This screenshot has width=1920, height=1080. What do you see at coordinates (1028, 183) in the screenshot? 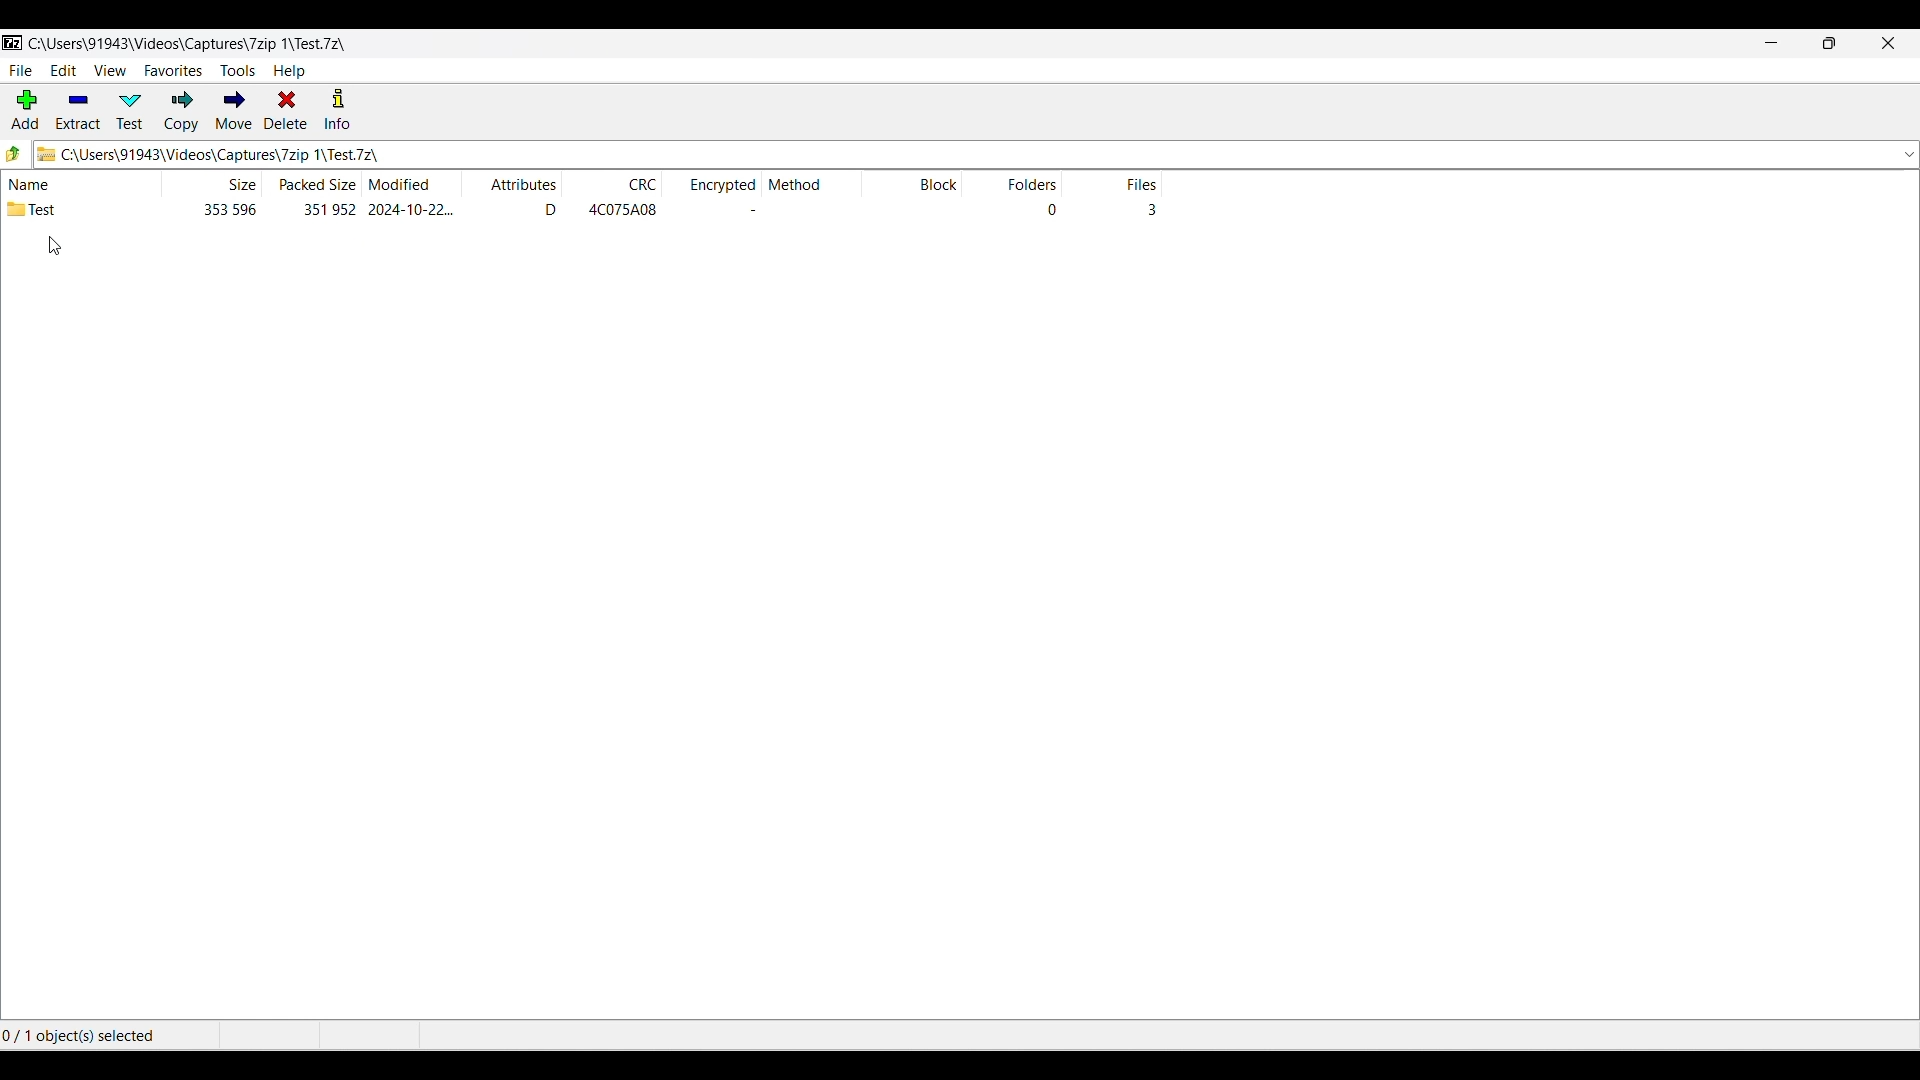
I see `Folders column` at bounding box center [1028, 183].